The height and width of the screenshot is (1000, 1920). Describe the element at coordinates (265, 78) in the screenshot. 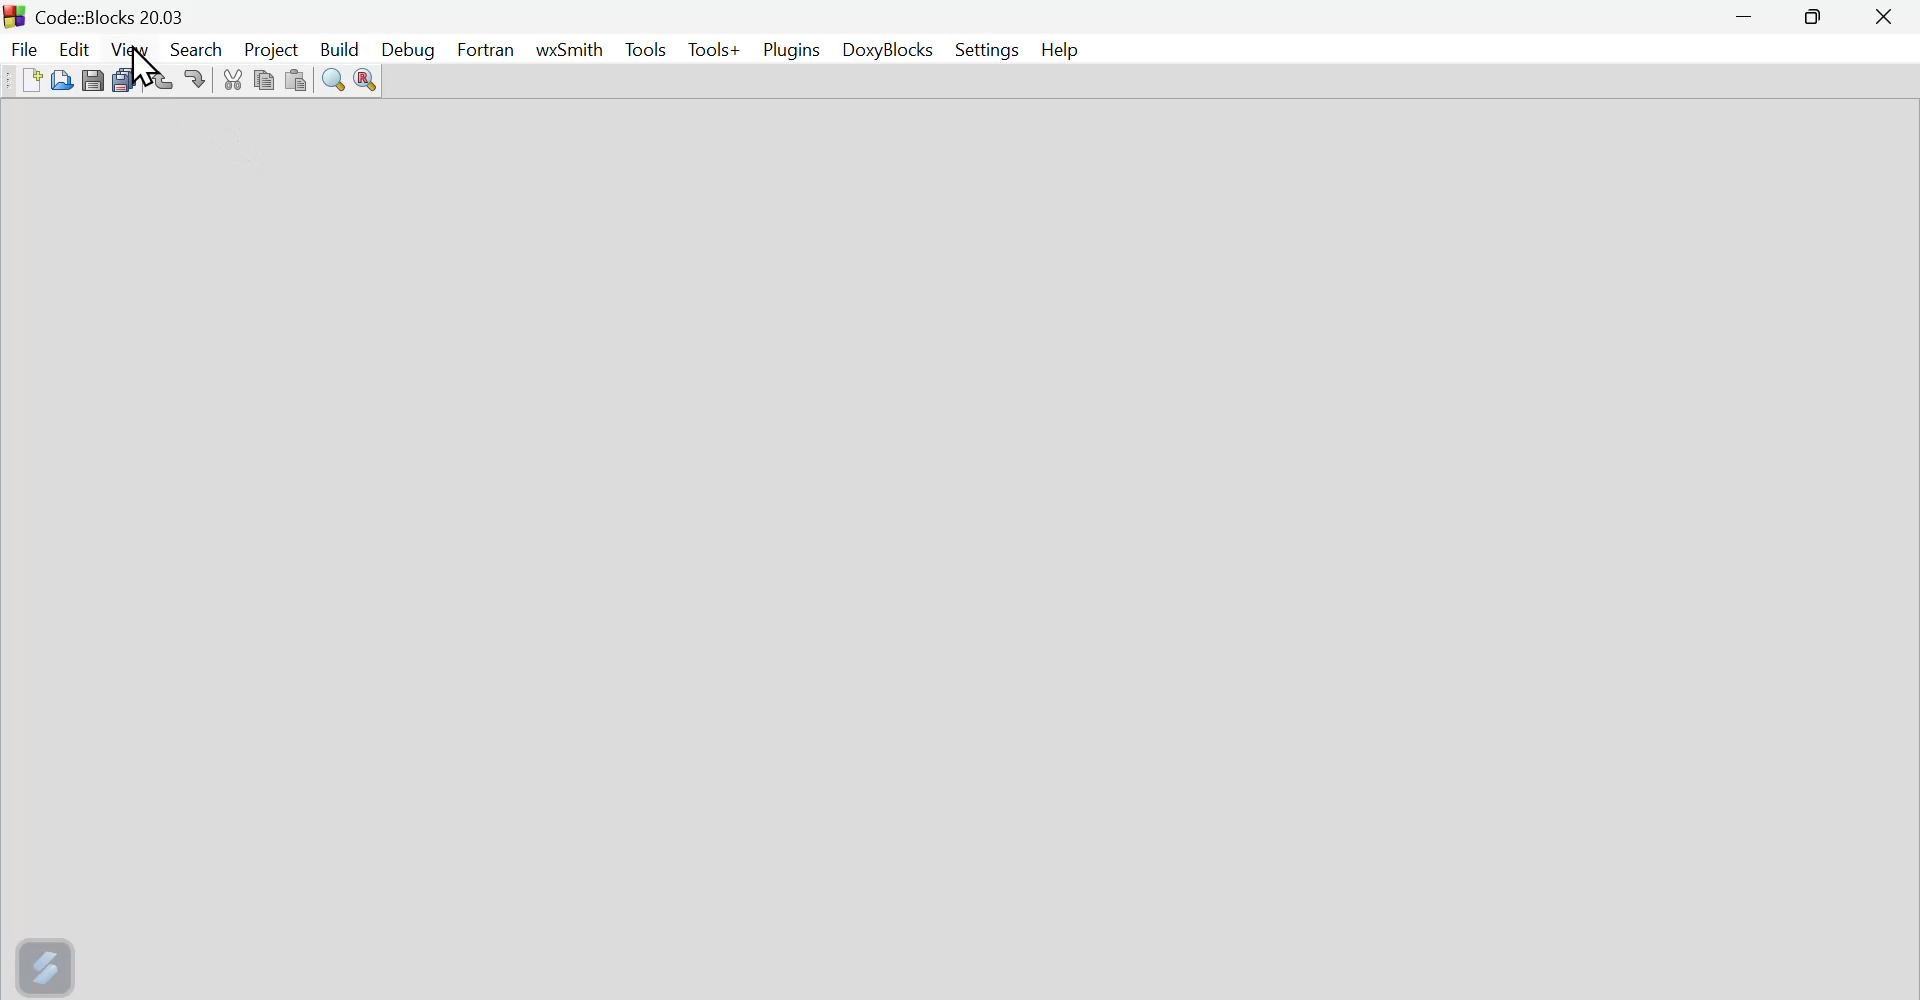

I see `Copy` at that location.